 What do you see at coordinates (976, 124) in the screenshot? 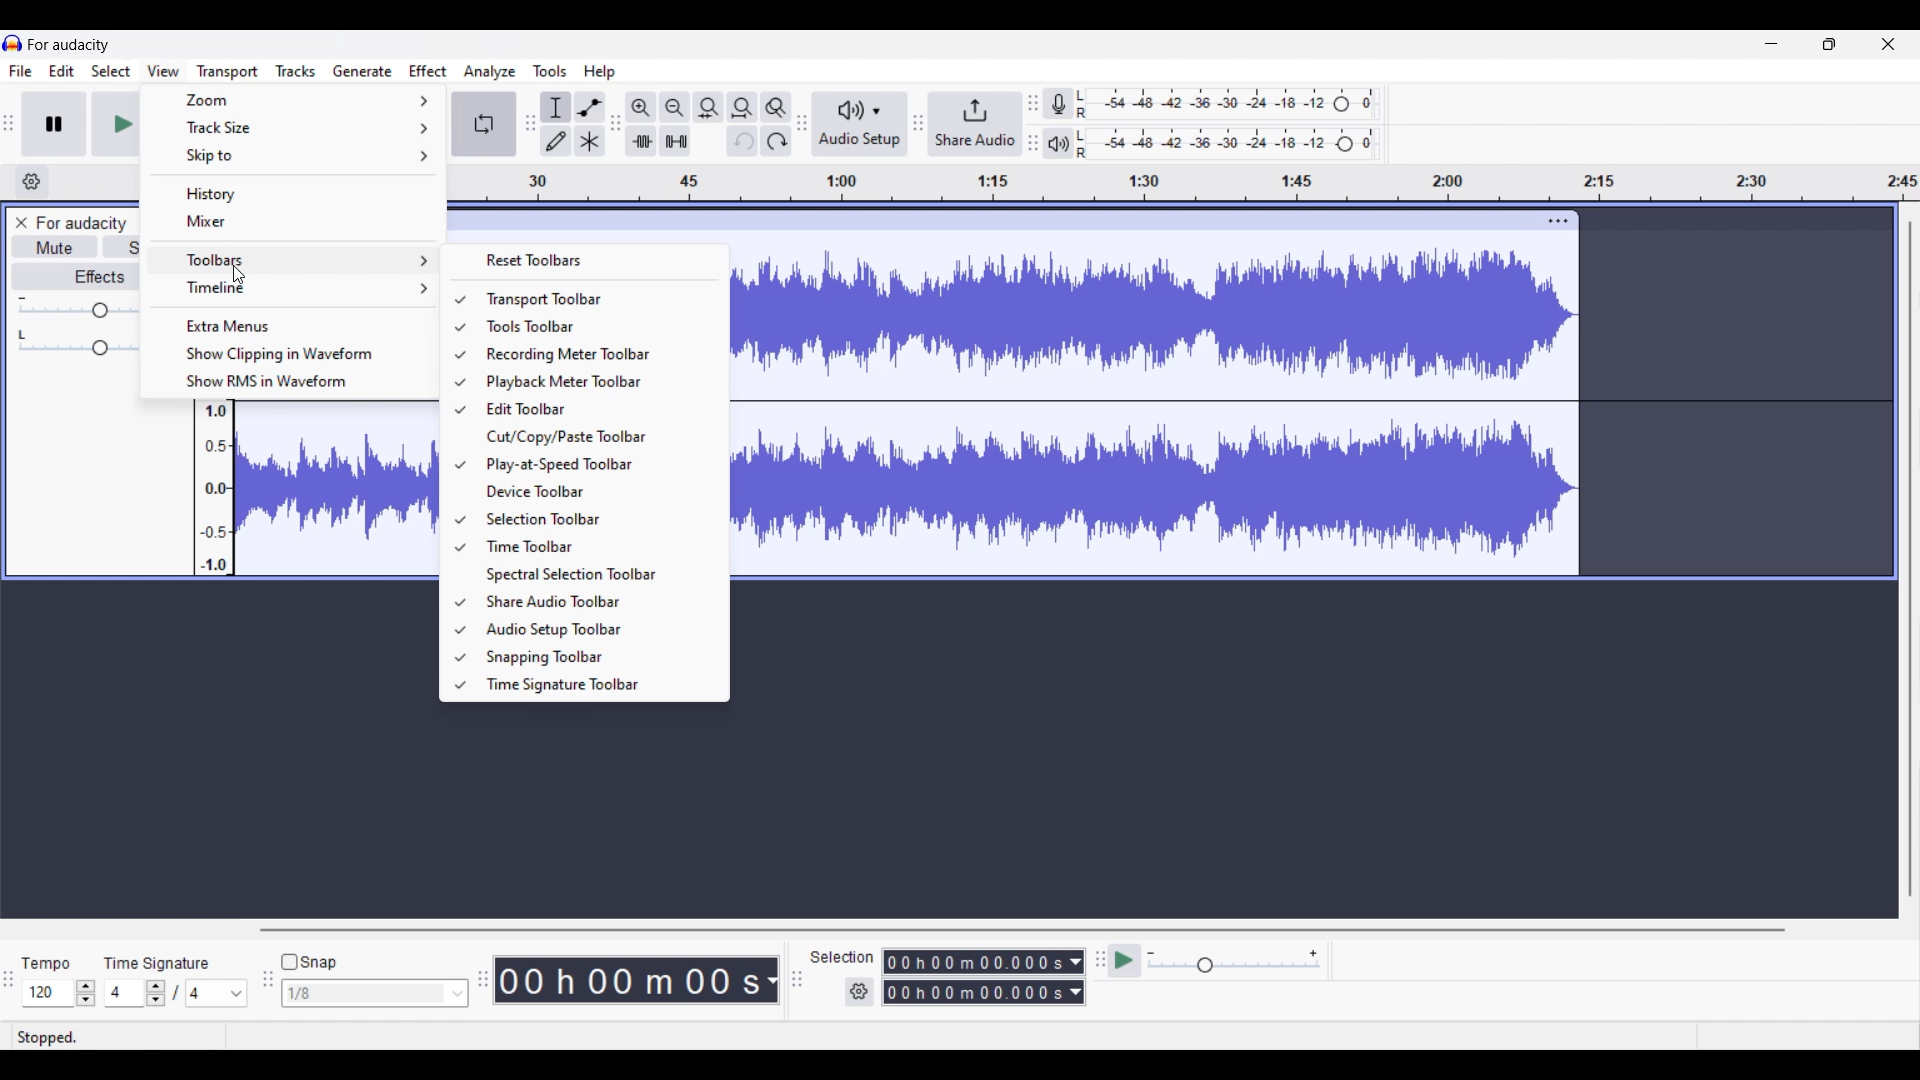
I see `Share audio` at bounding box center [976, 124].